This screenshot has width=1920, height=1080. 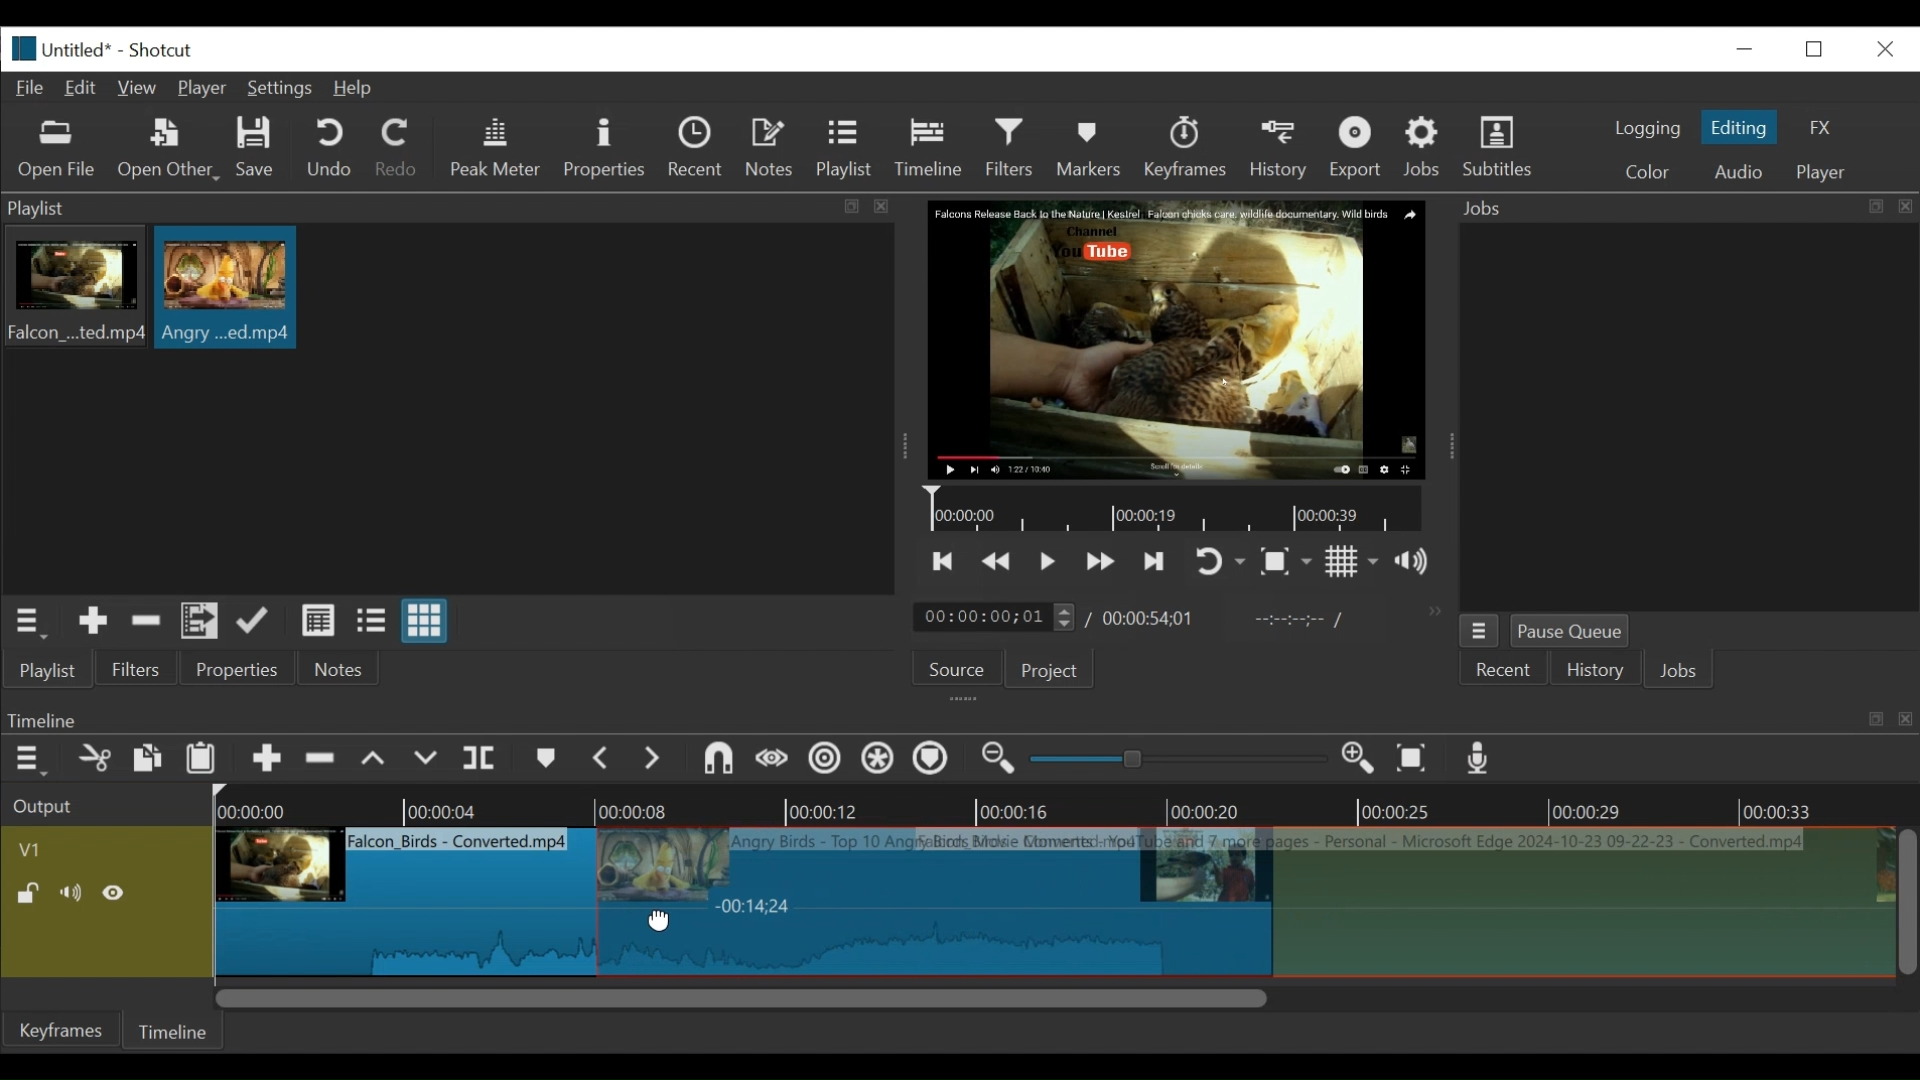 I want to click on Keyframes, so click(x=63, y=1030).